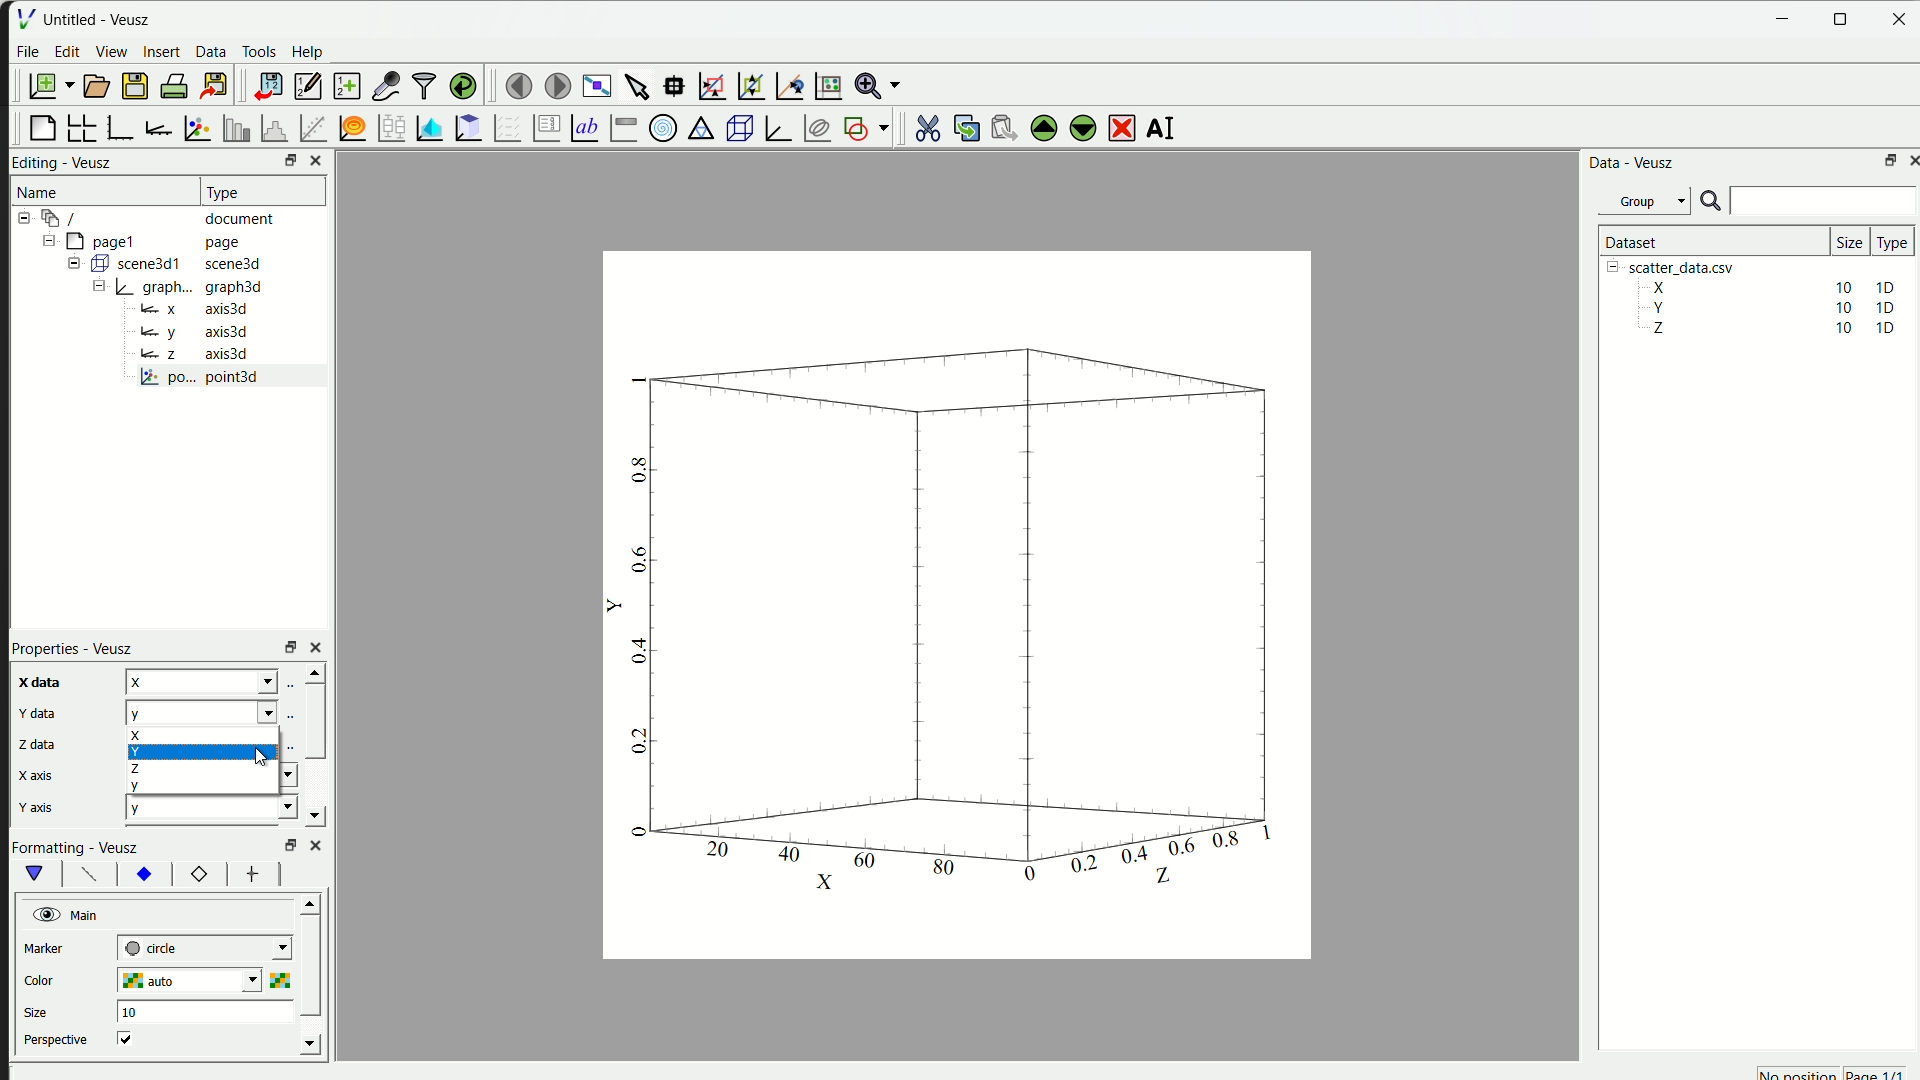 The height and width of the screenshot is (1080, 1920). Describe the element at coordinates (156, 127) in the screenshot. I see `add axis to plot` at that location.